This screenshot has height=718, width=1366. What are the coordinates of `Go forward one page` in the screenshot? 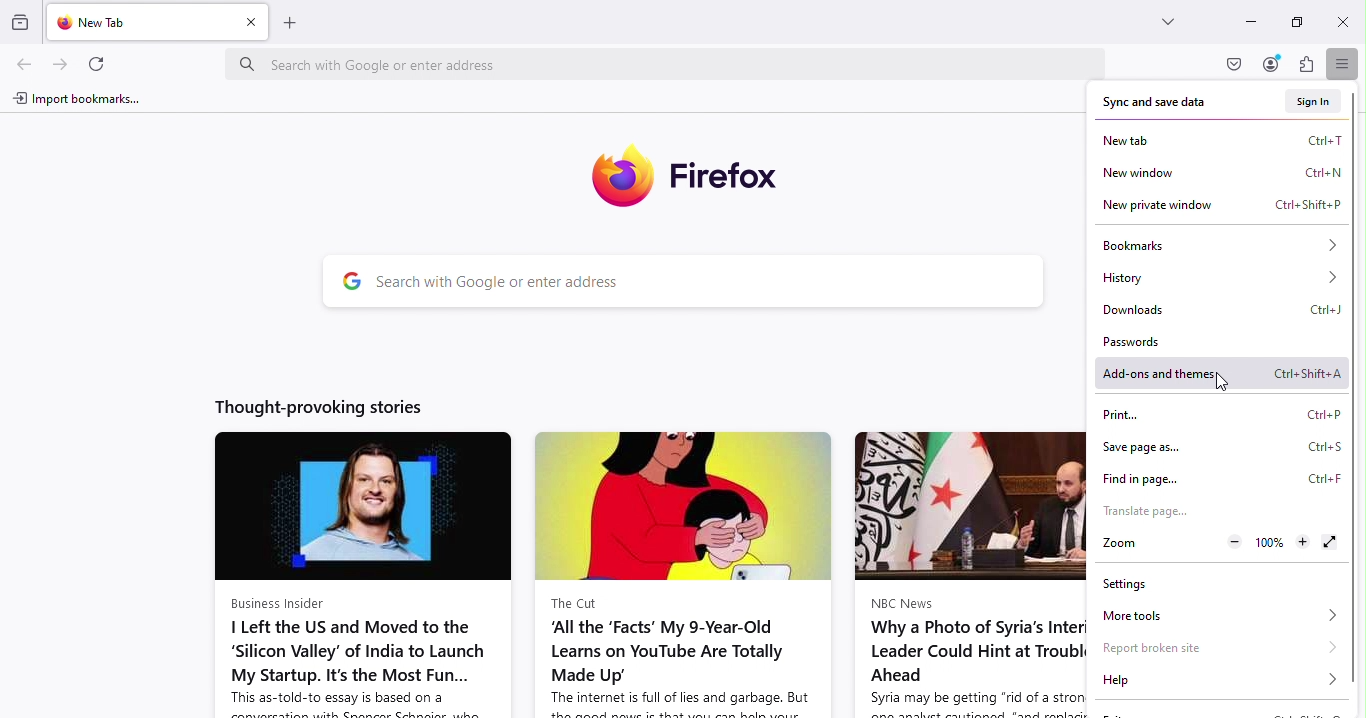 It's located at (64, 64).